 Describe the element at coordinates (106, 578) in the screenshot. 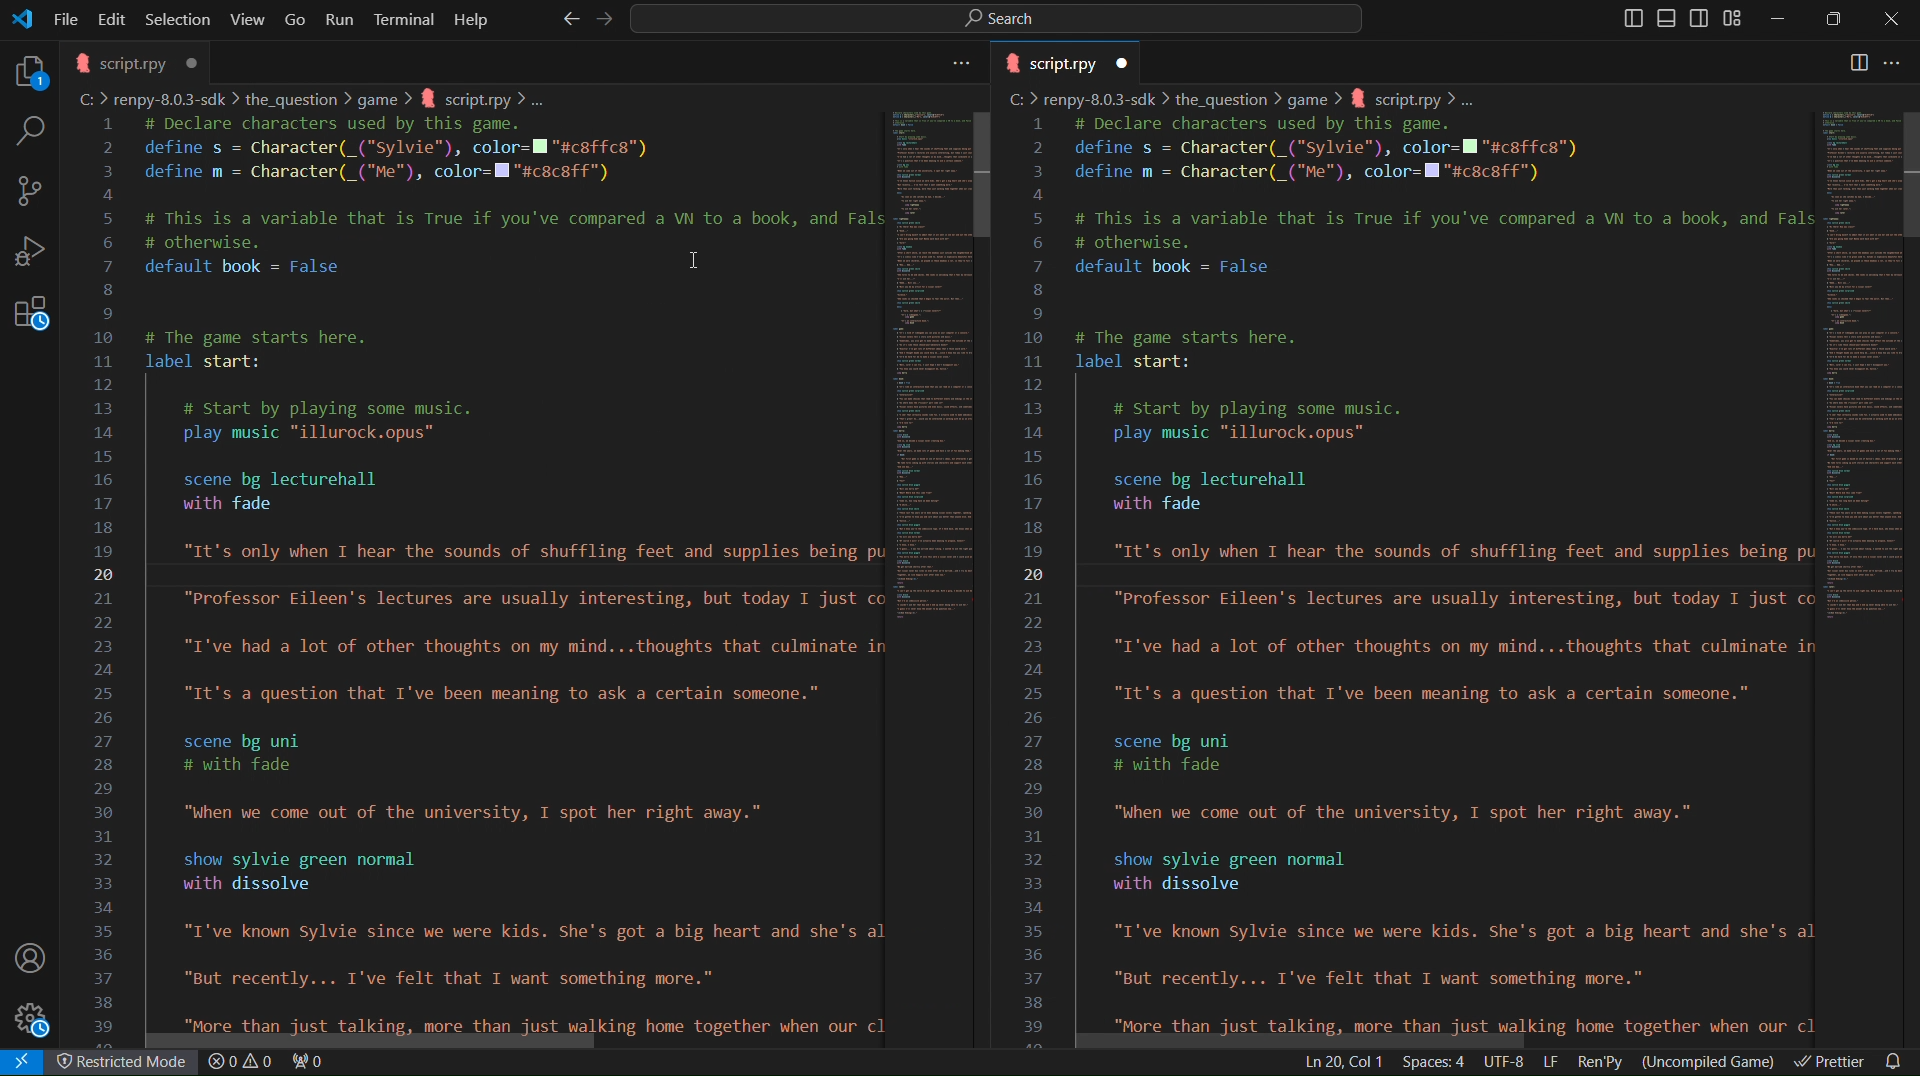

I see `line numbering` at that location.